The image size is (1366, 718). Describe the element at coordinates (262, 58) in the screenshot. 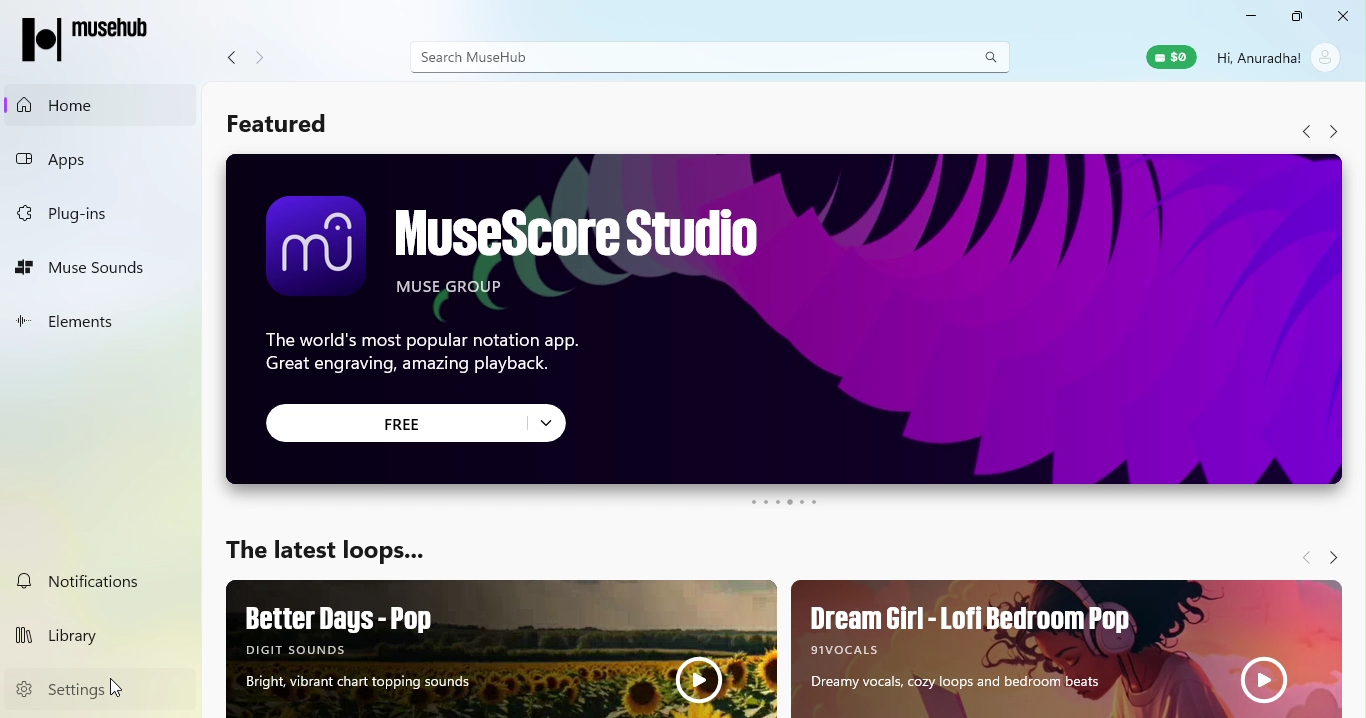

I see `Navigate forward` at that location.